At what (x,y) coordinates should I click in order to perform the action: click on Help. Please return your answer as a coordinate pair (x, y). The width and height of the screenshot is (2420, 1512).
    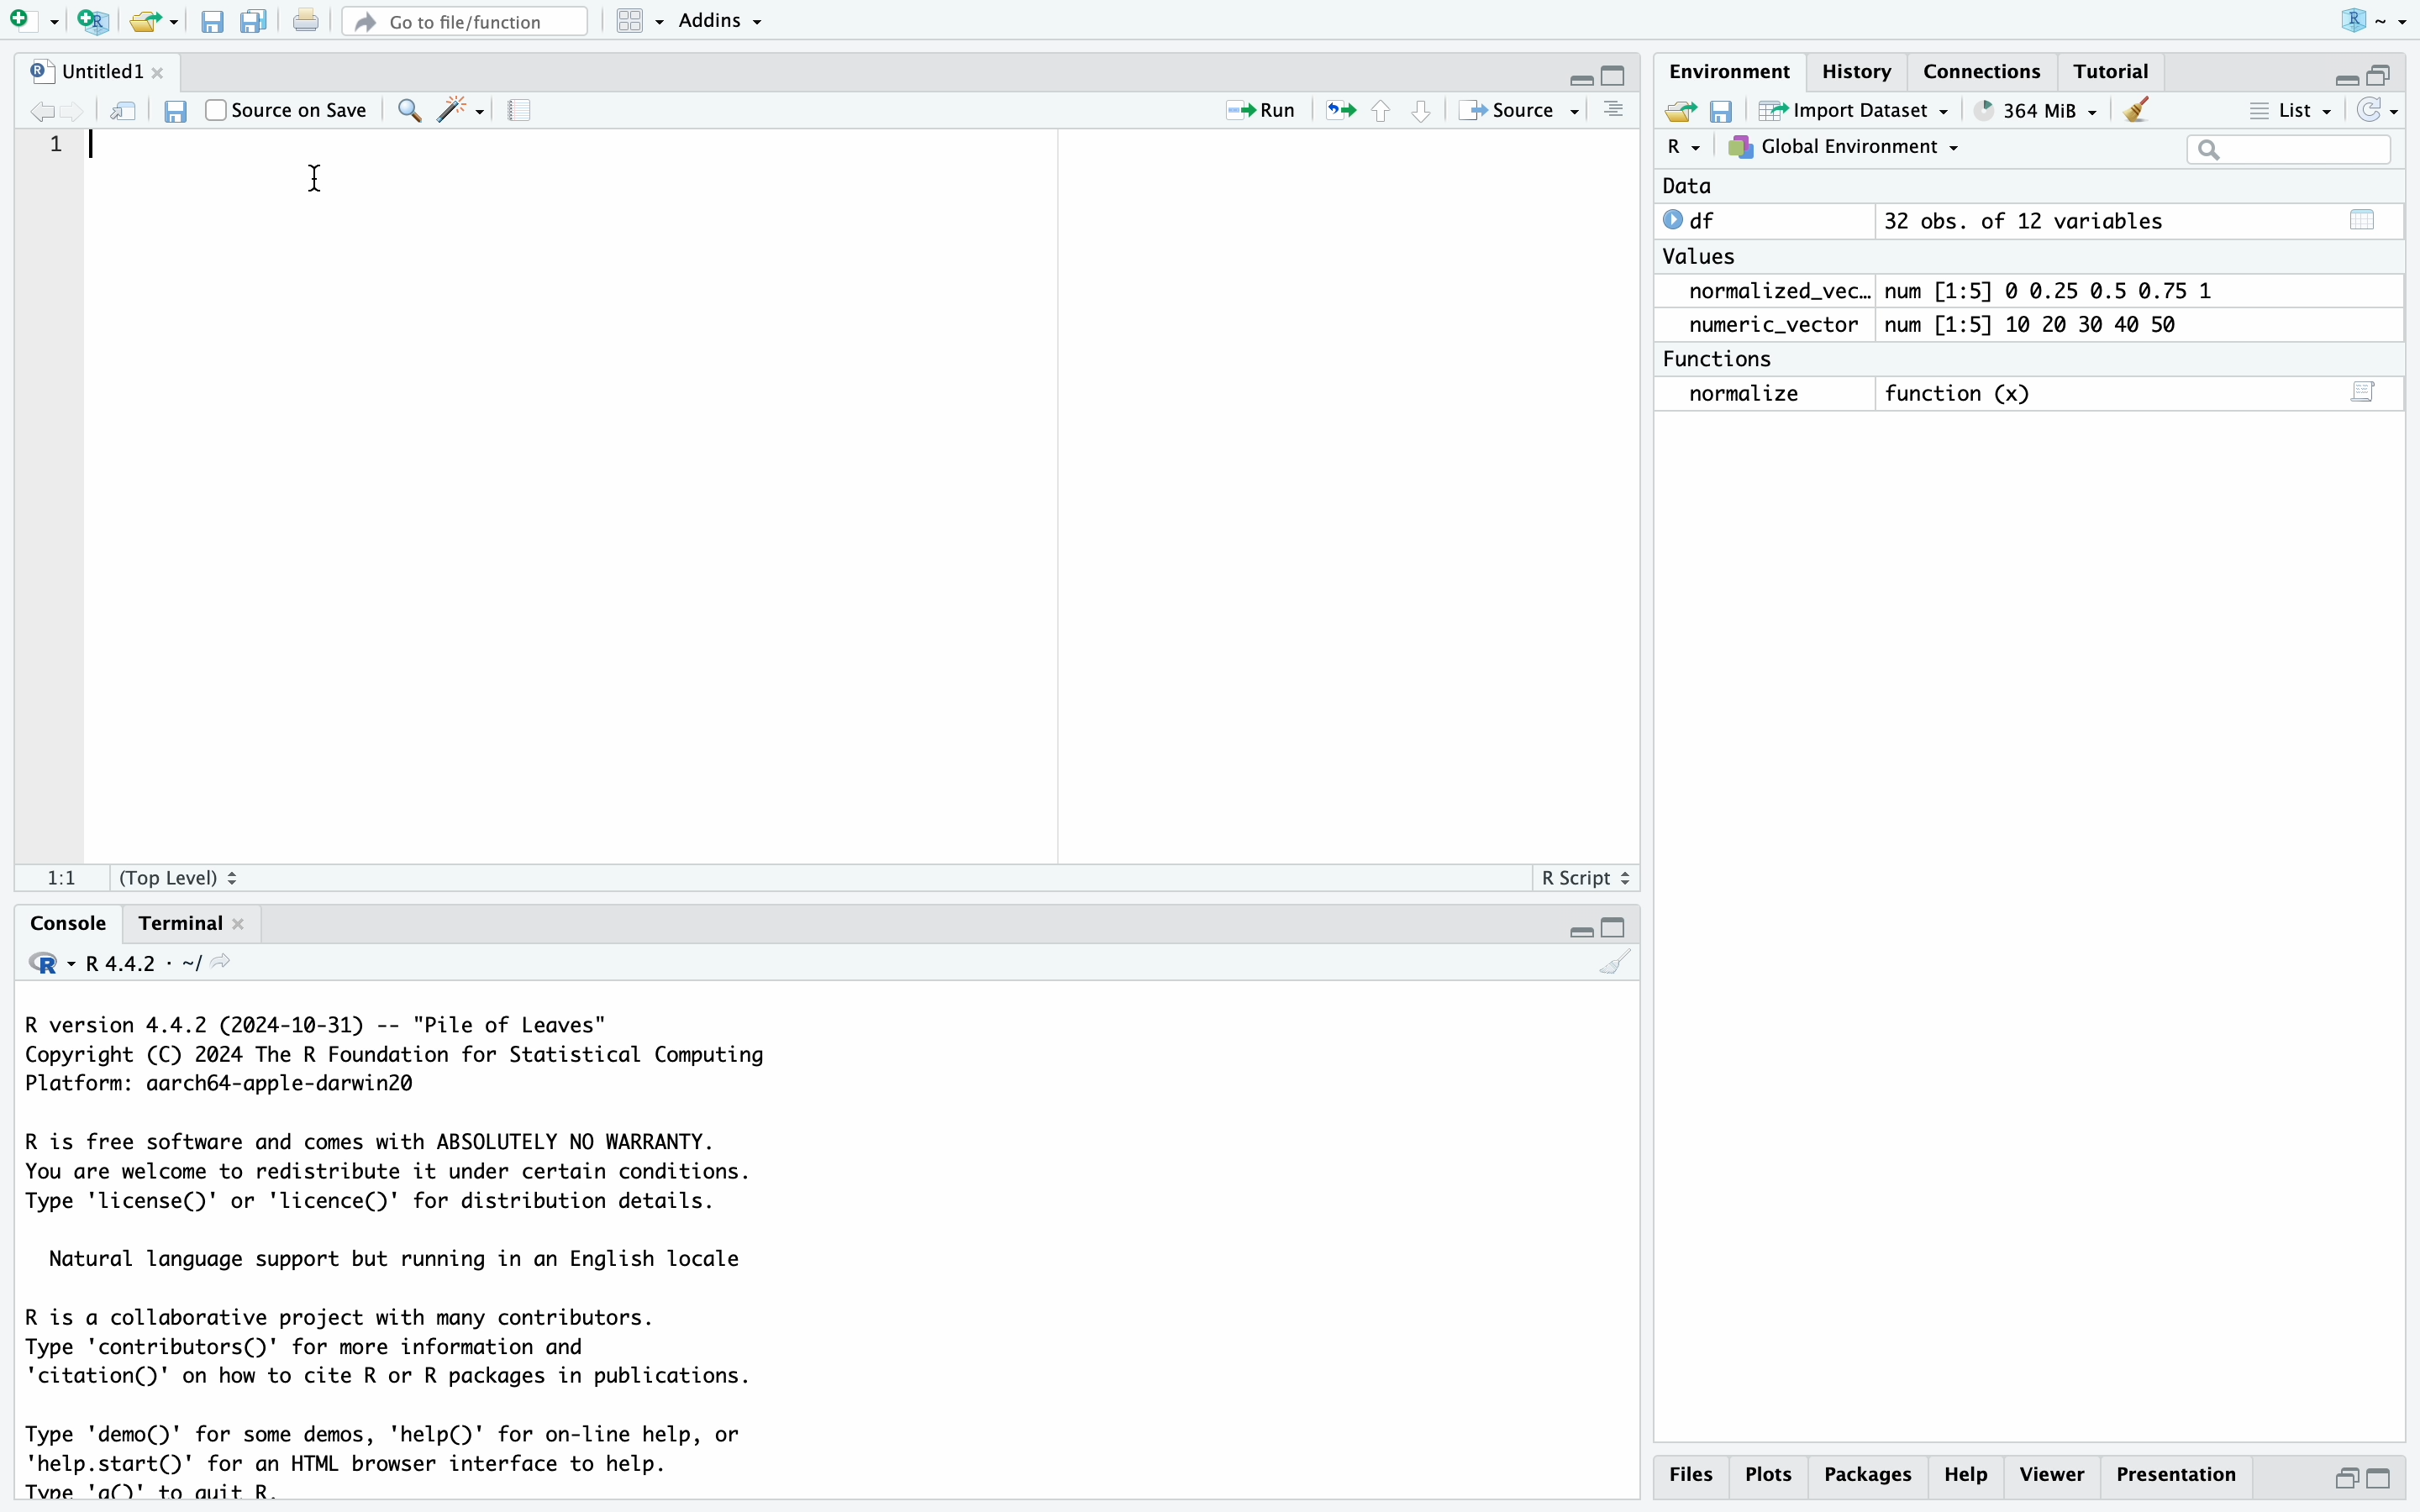
    Looking at the image, I should click on (1971, 1474).